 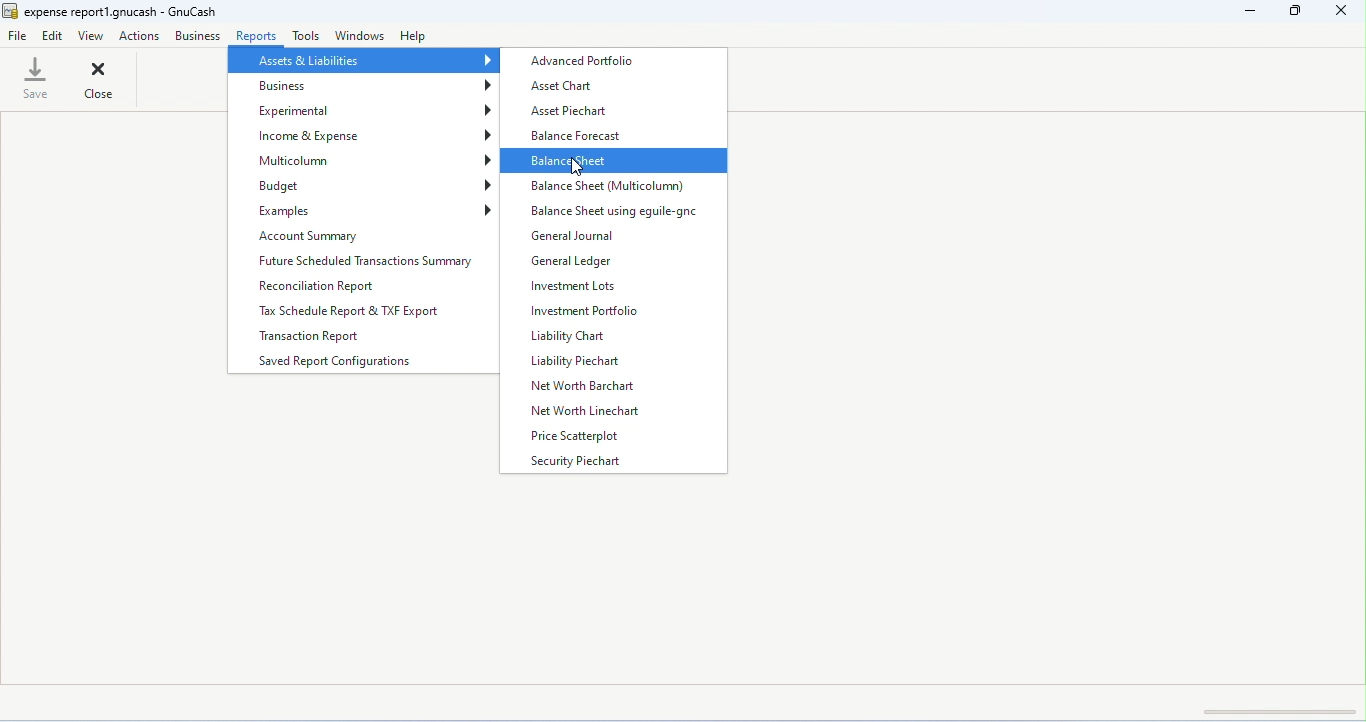 I want to click on file, so click(x=18, y=34).